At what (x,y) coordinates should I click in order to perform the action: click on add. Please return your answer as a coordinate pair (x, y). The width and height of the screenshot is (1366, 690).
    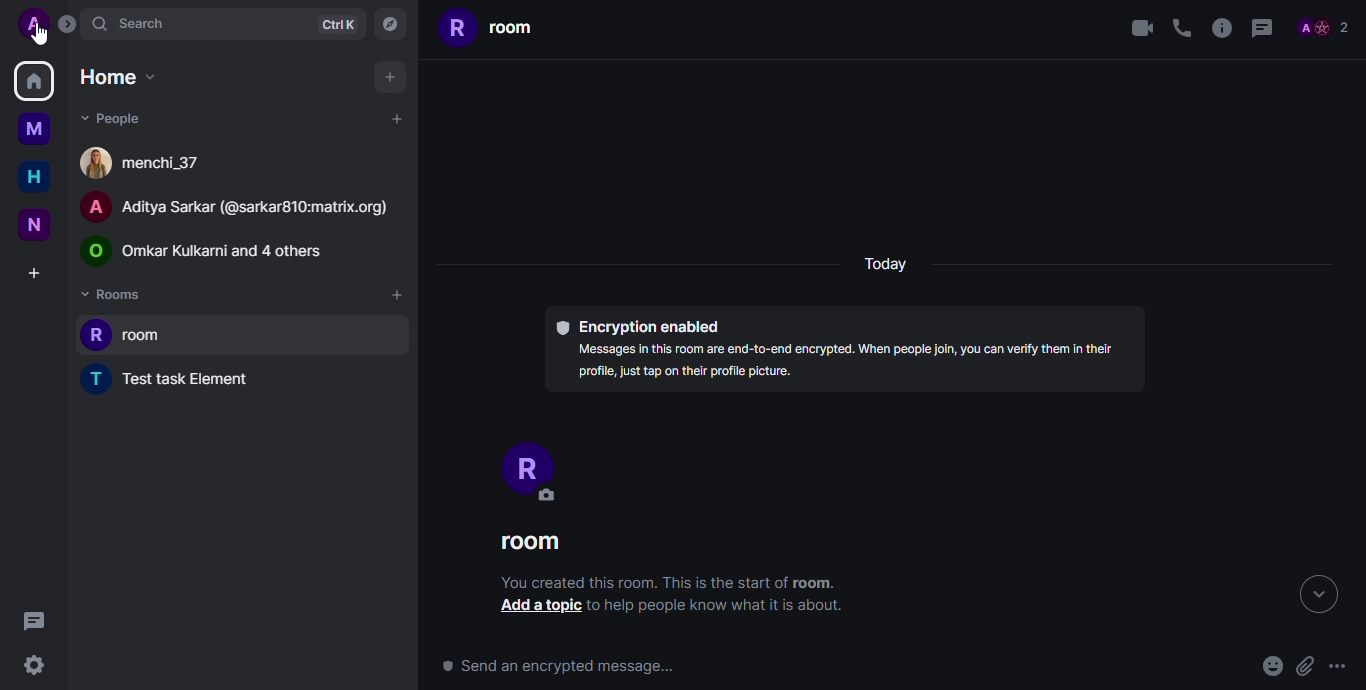
    Looking at the image, I should click on (390, 75).